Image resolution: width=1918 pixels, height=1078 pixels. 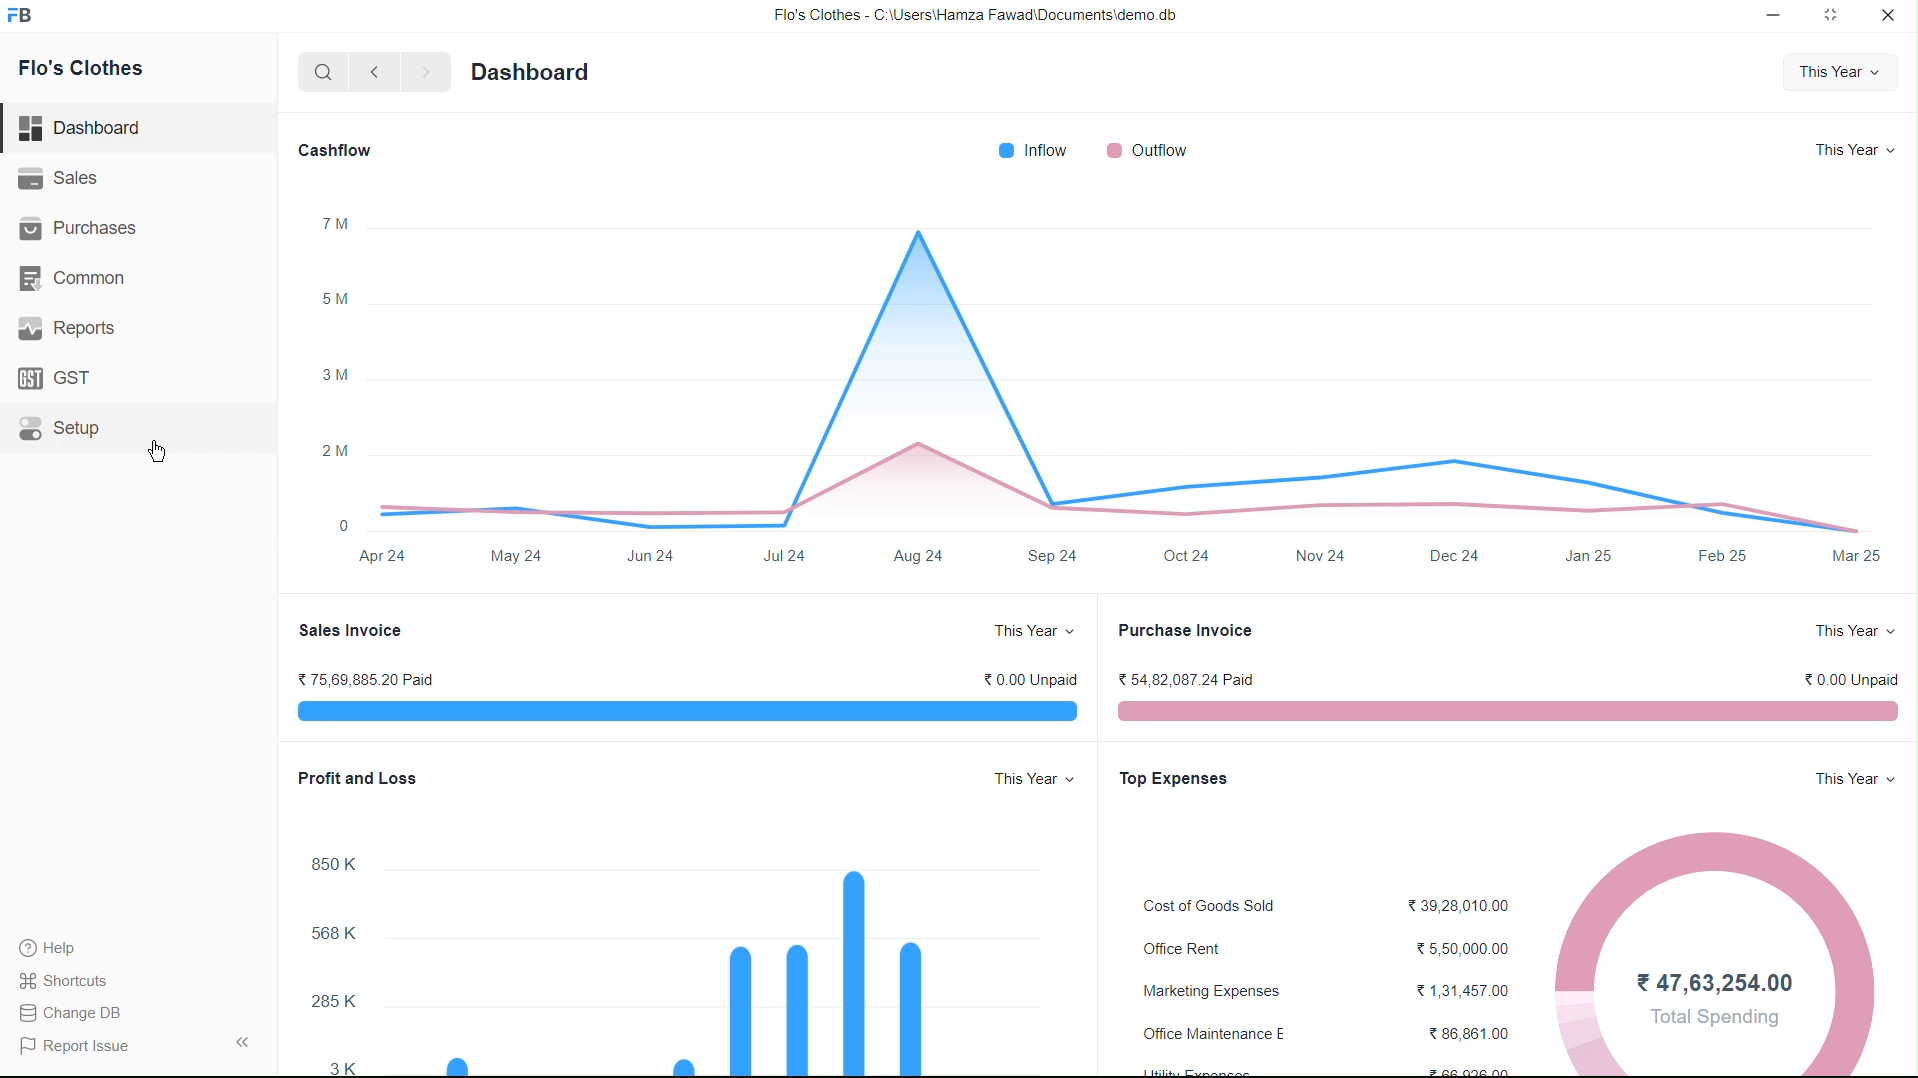 I want to click on Graph, so click(x=682, y=716).